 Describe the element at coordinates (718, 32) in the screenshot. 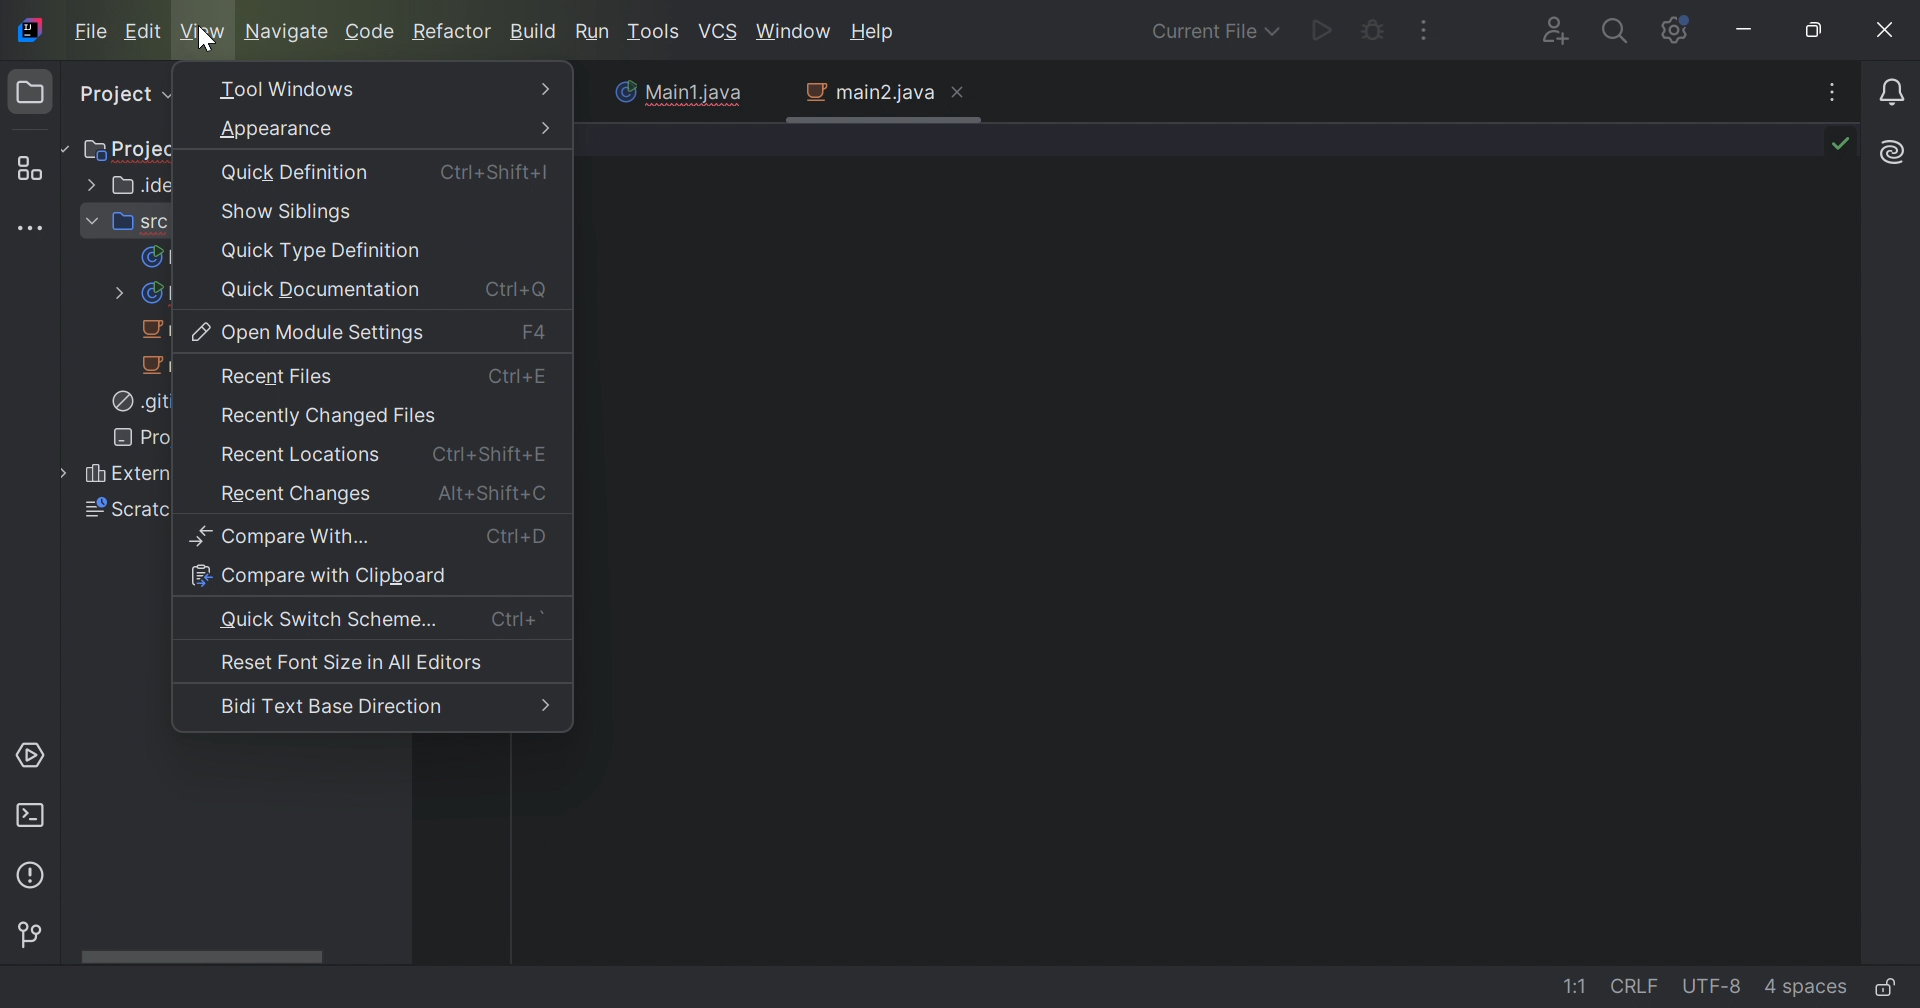

I see `VCS` at that location.